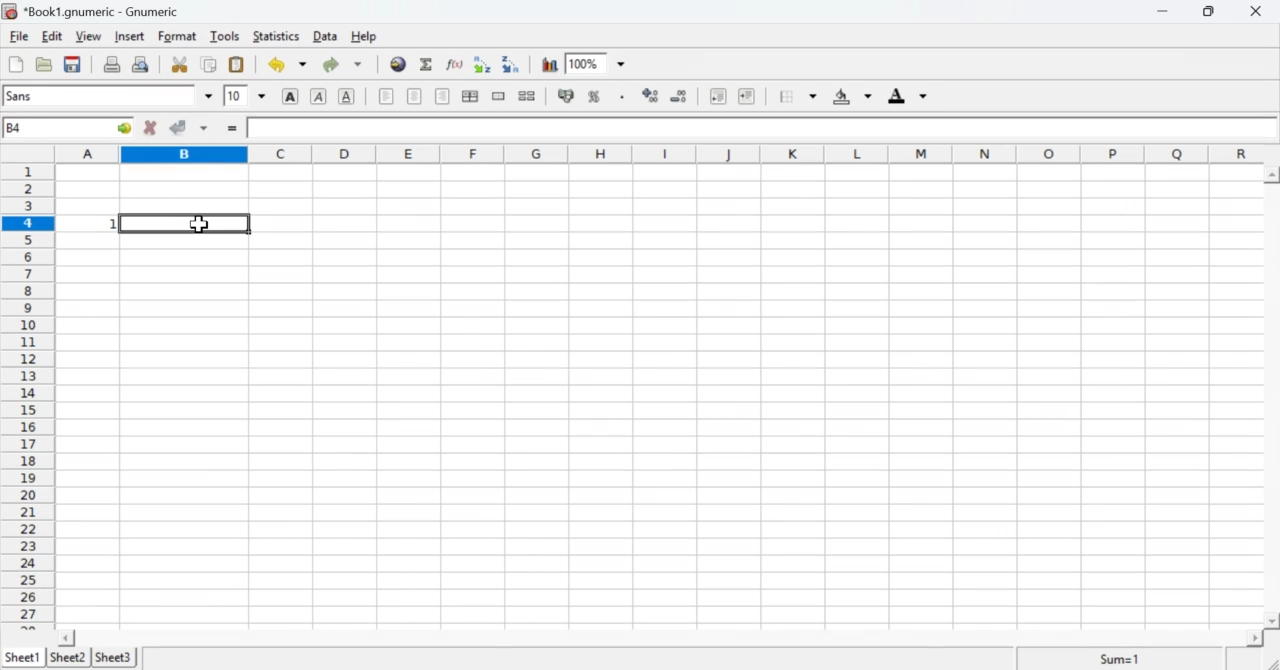 This screenshot has height=670, width=1280. I want to click on Sort into ascending, so click(484, 65).